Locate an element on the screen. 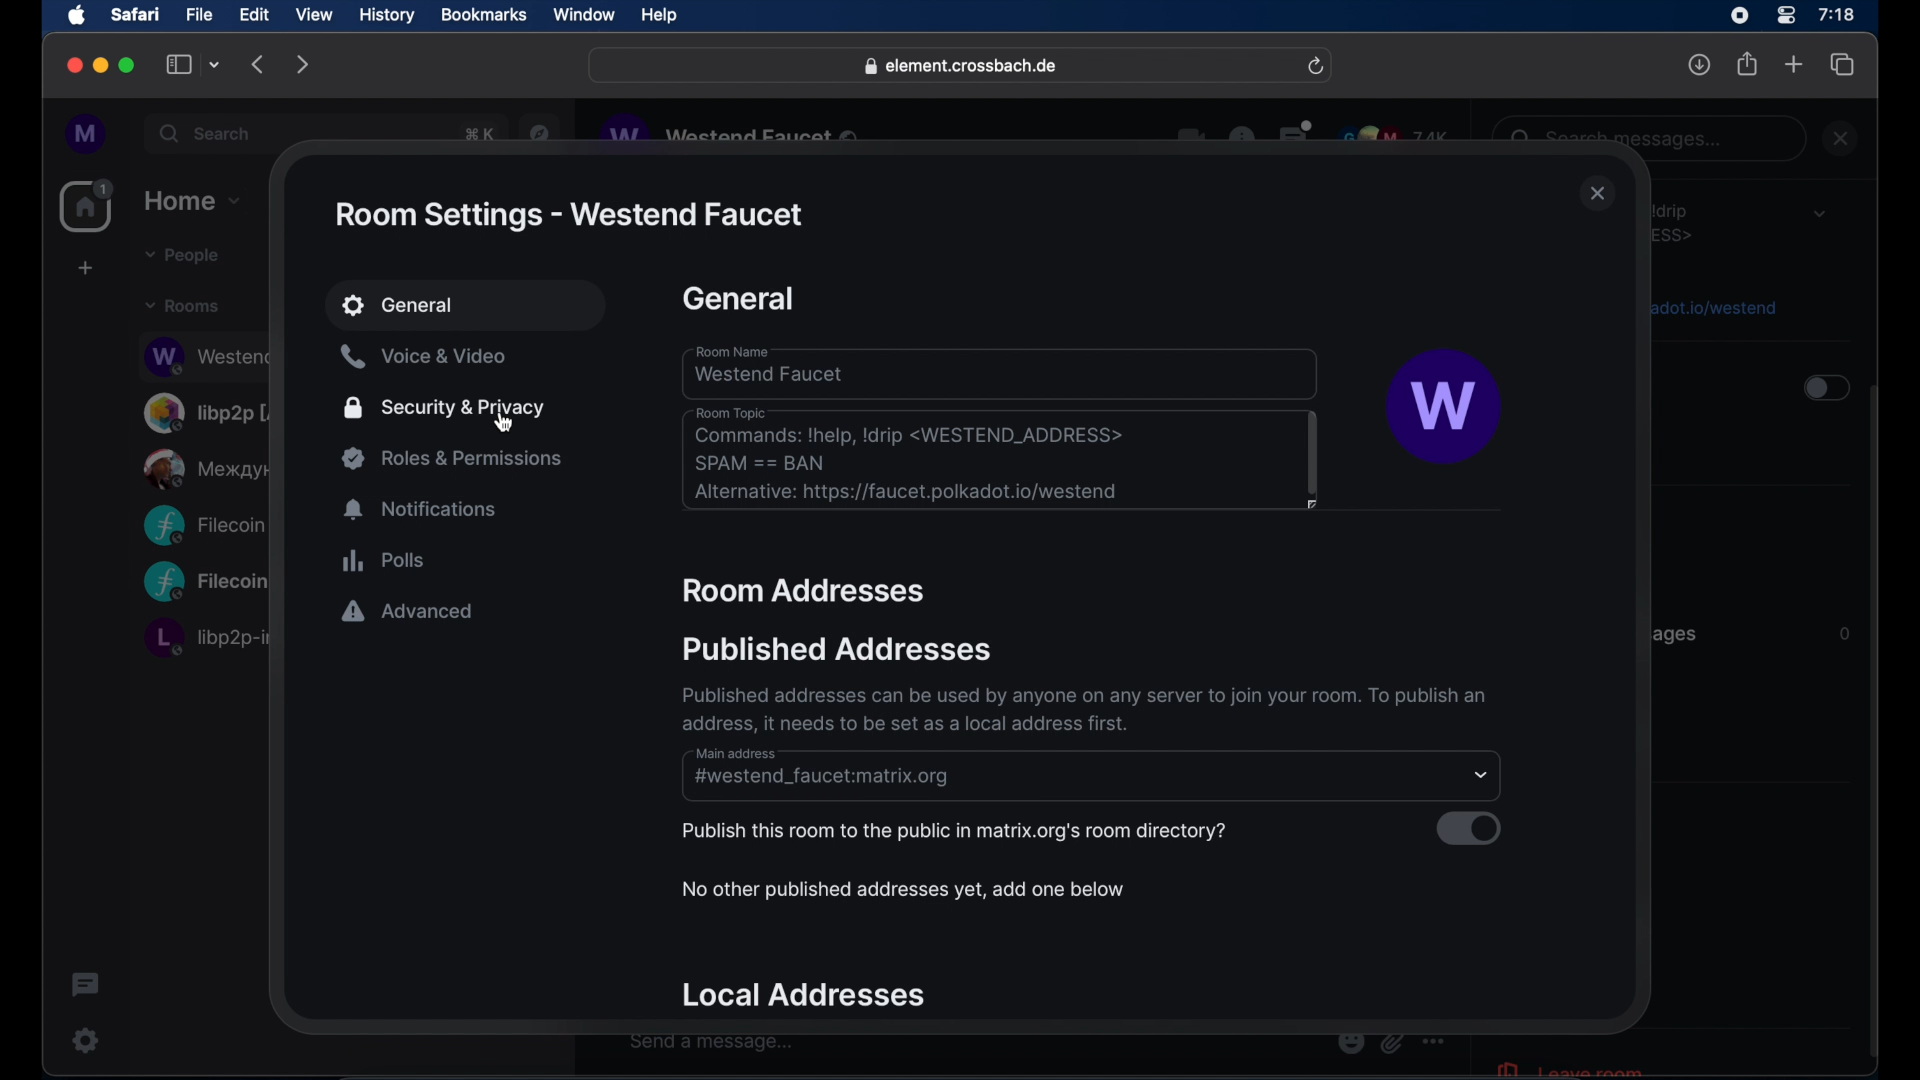  obscure is located at coordinates (1678, 222).